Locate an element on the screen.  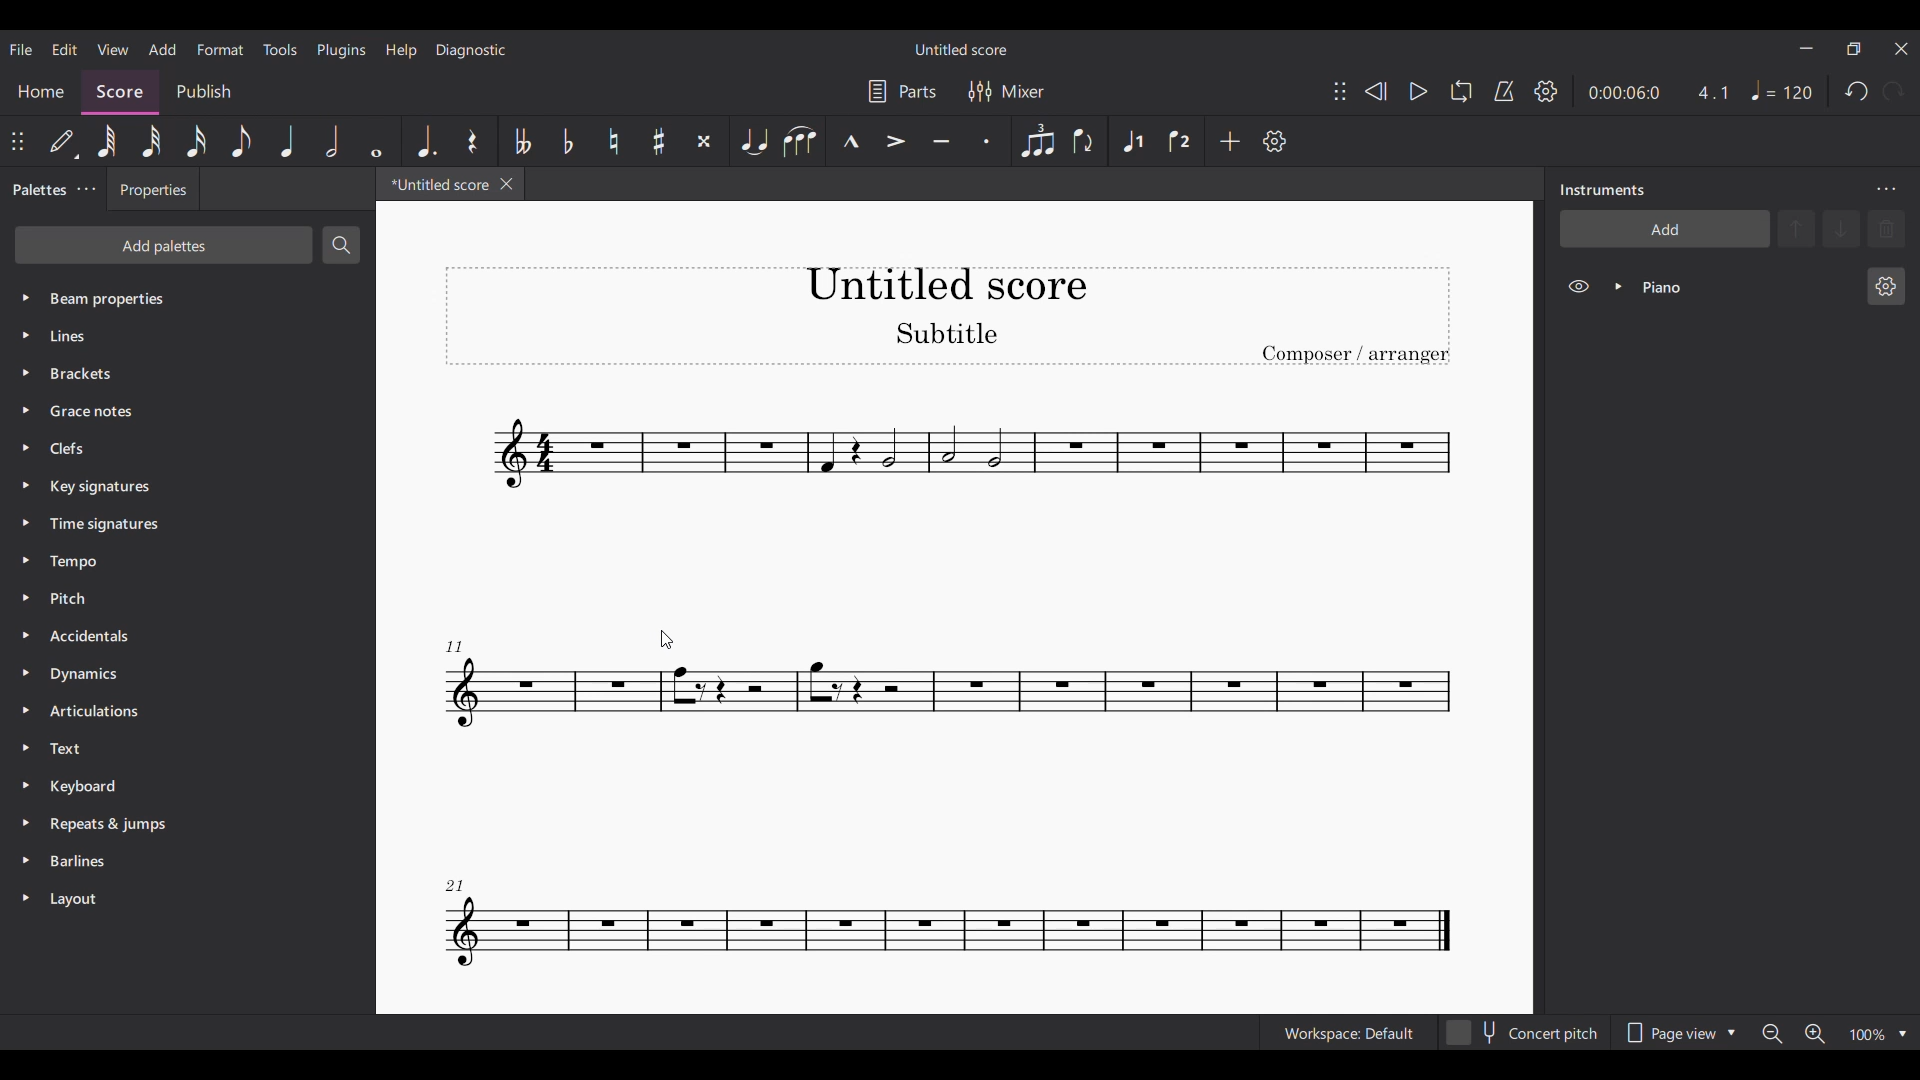
Instrument settings is located at coordinates (1887, 286).